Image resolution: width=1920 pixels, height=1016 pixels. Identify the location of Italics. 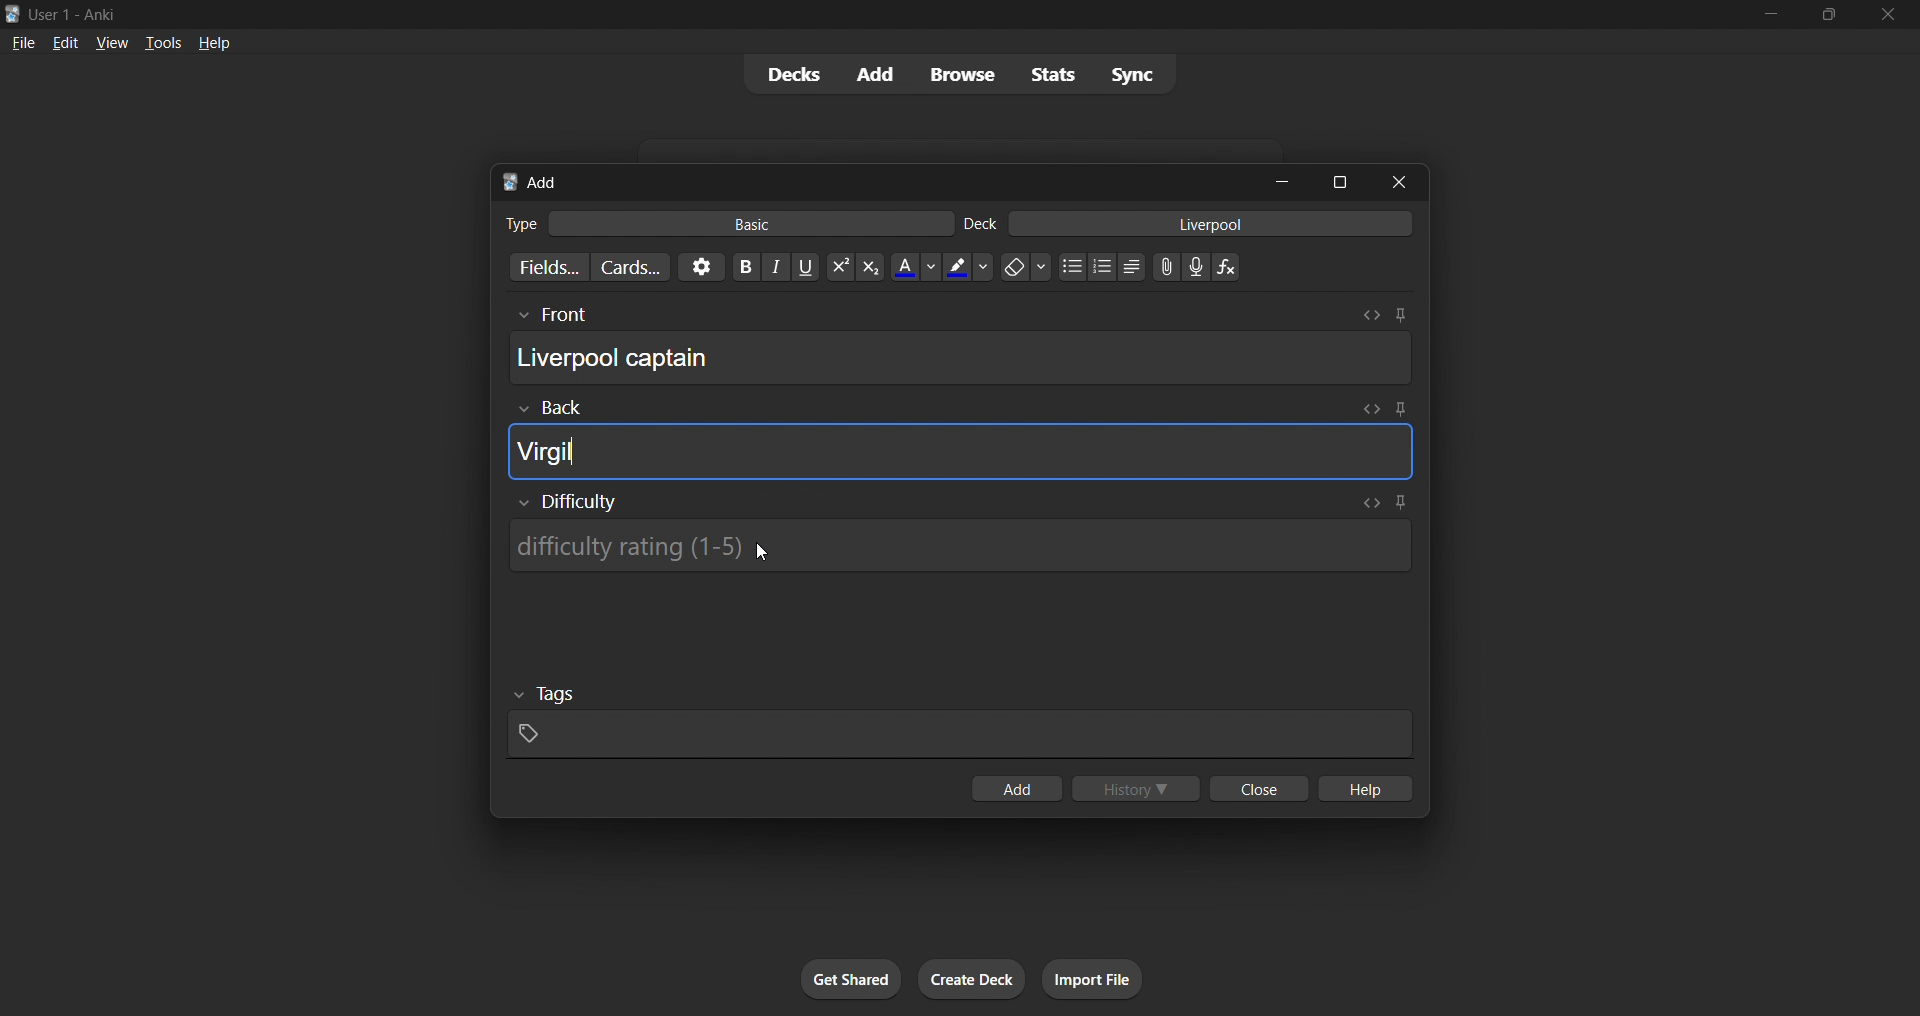
(776, 267).